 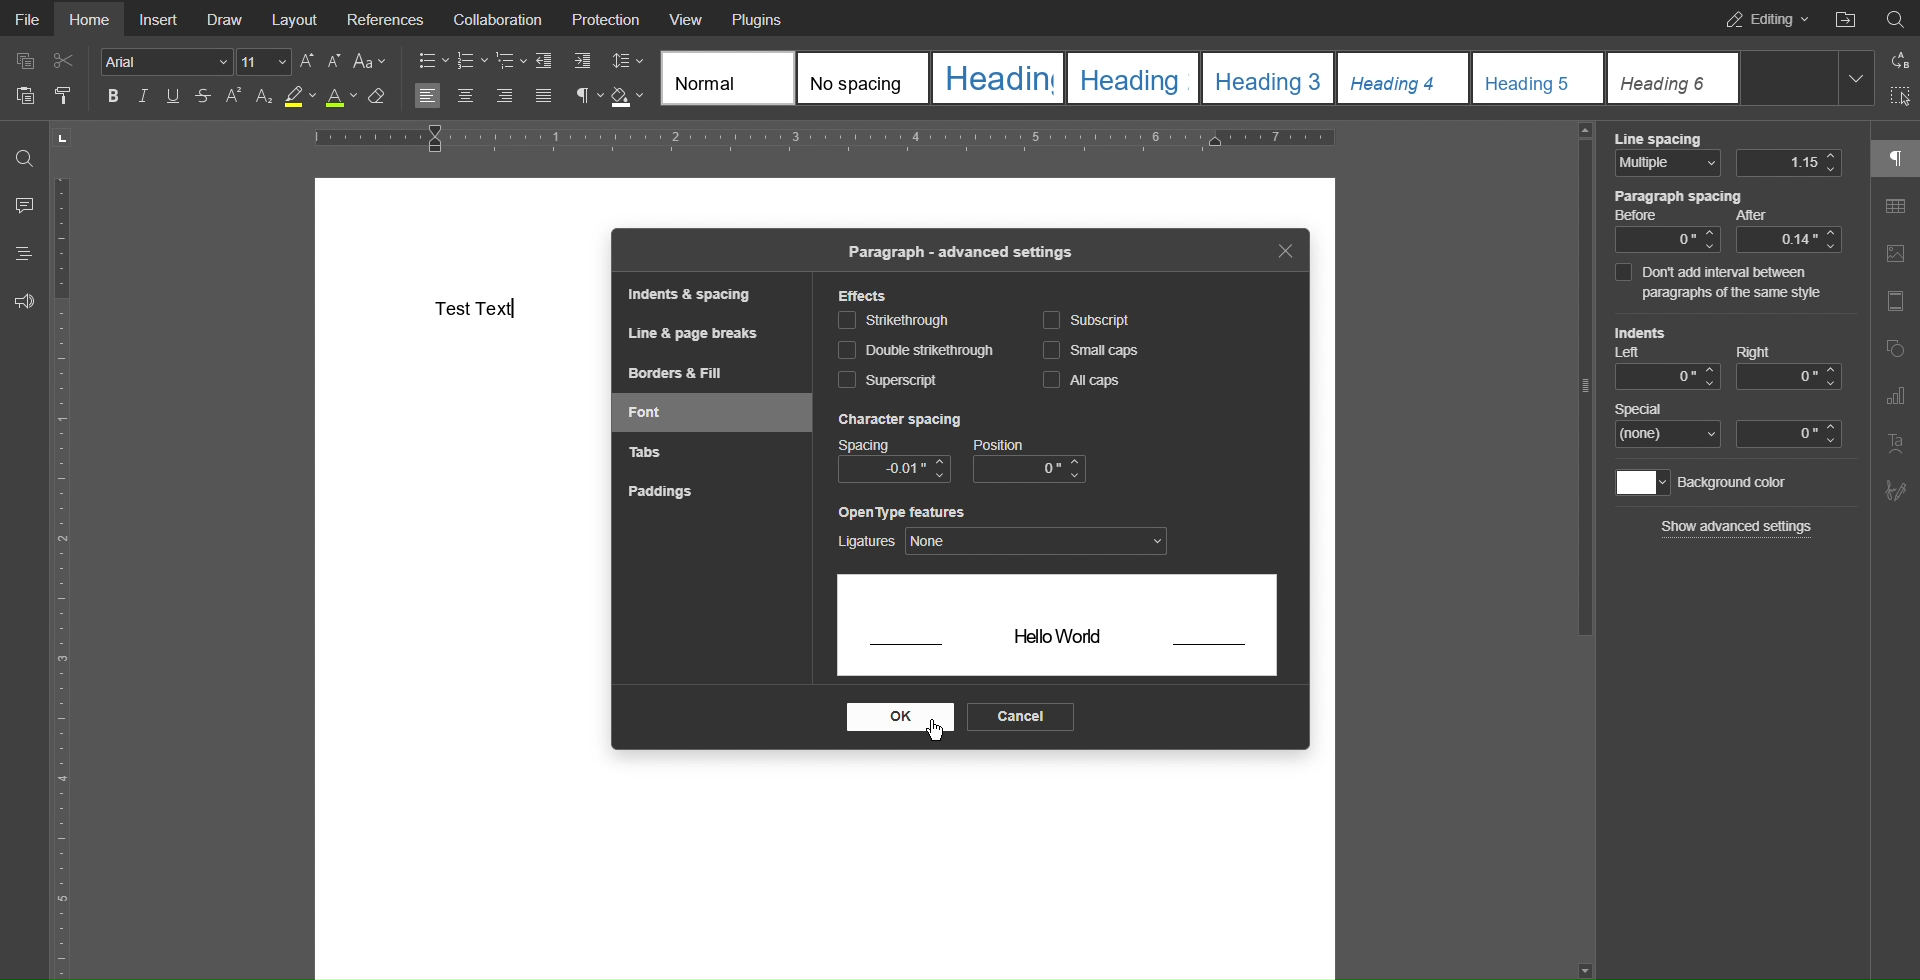 I want to click on Numbered List, so click(x=471, y=62).